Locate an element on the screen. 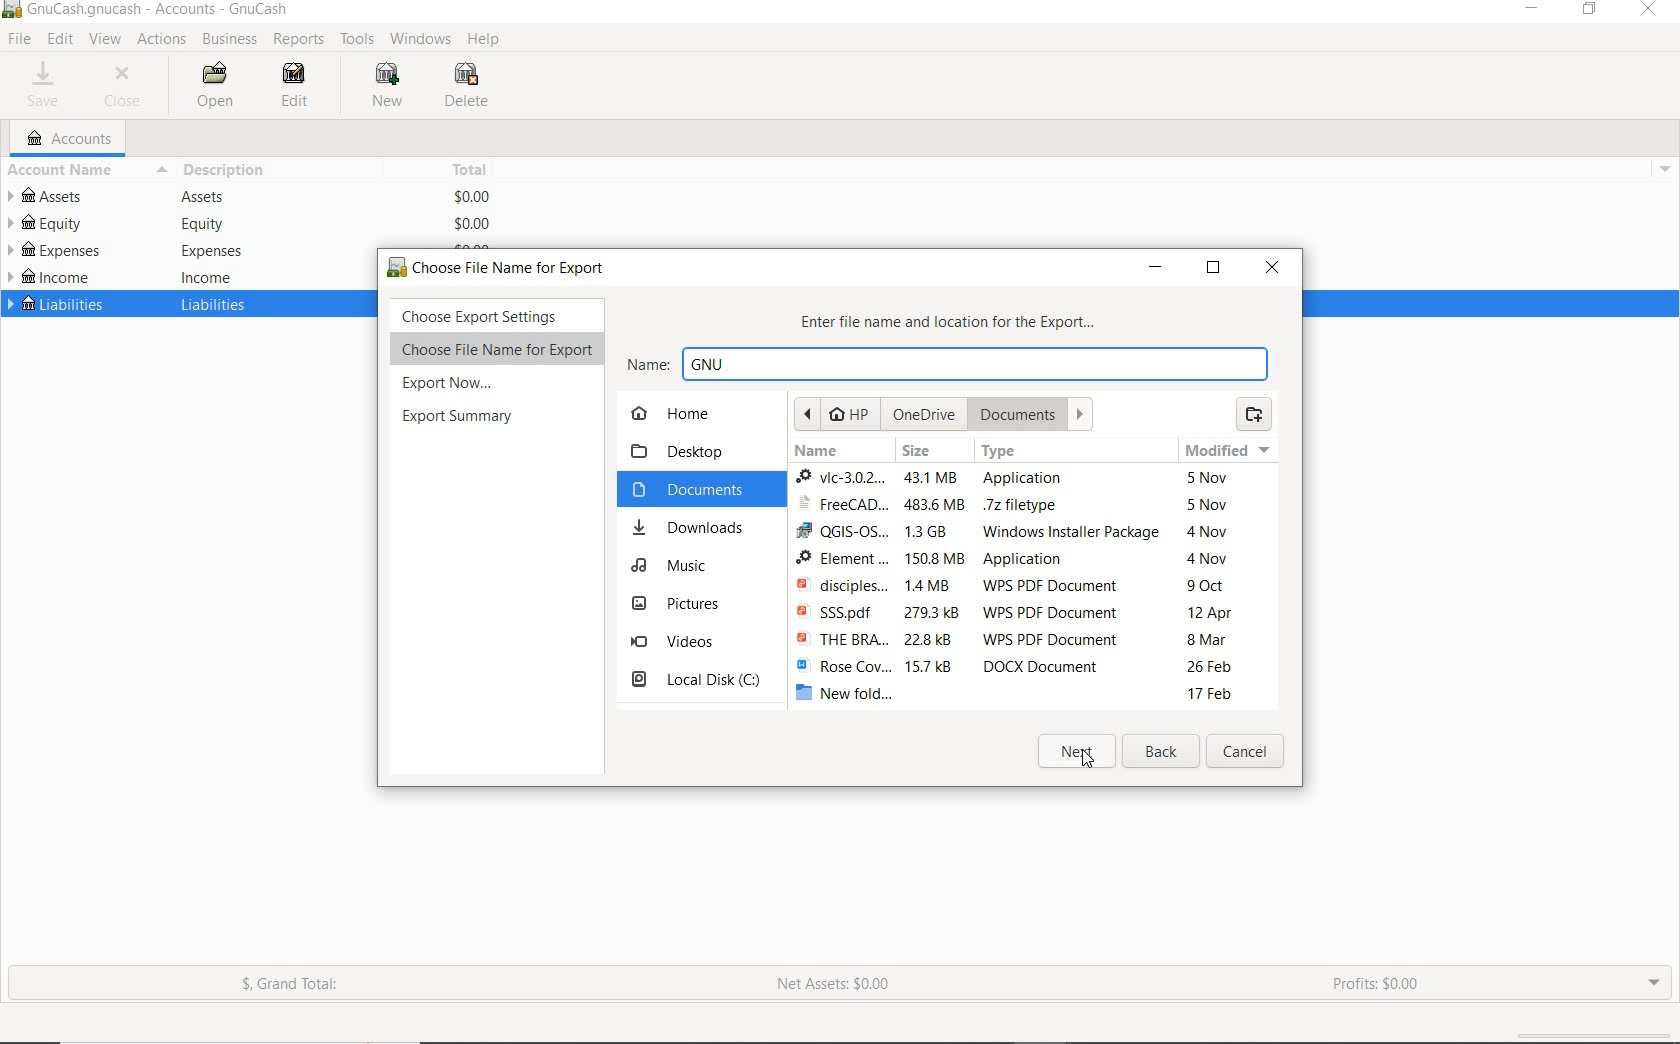  $0.00 is located at coordinates (472, 195).